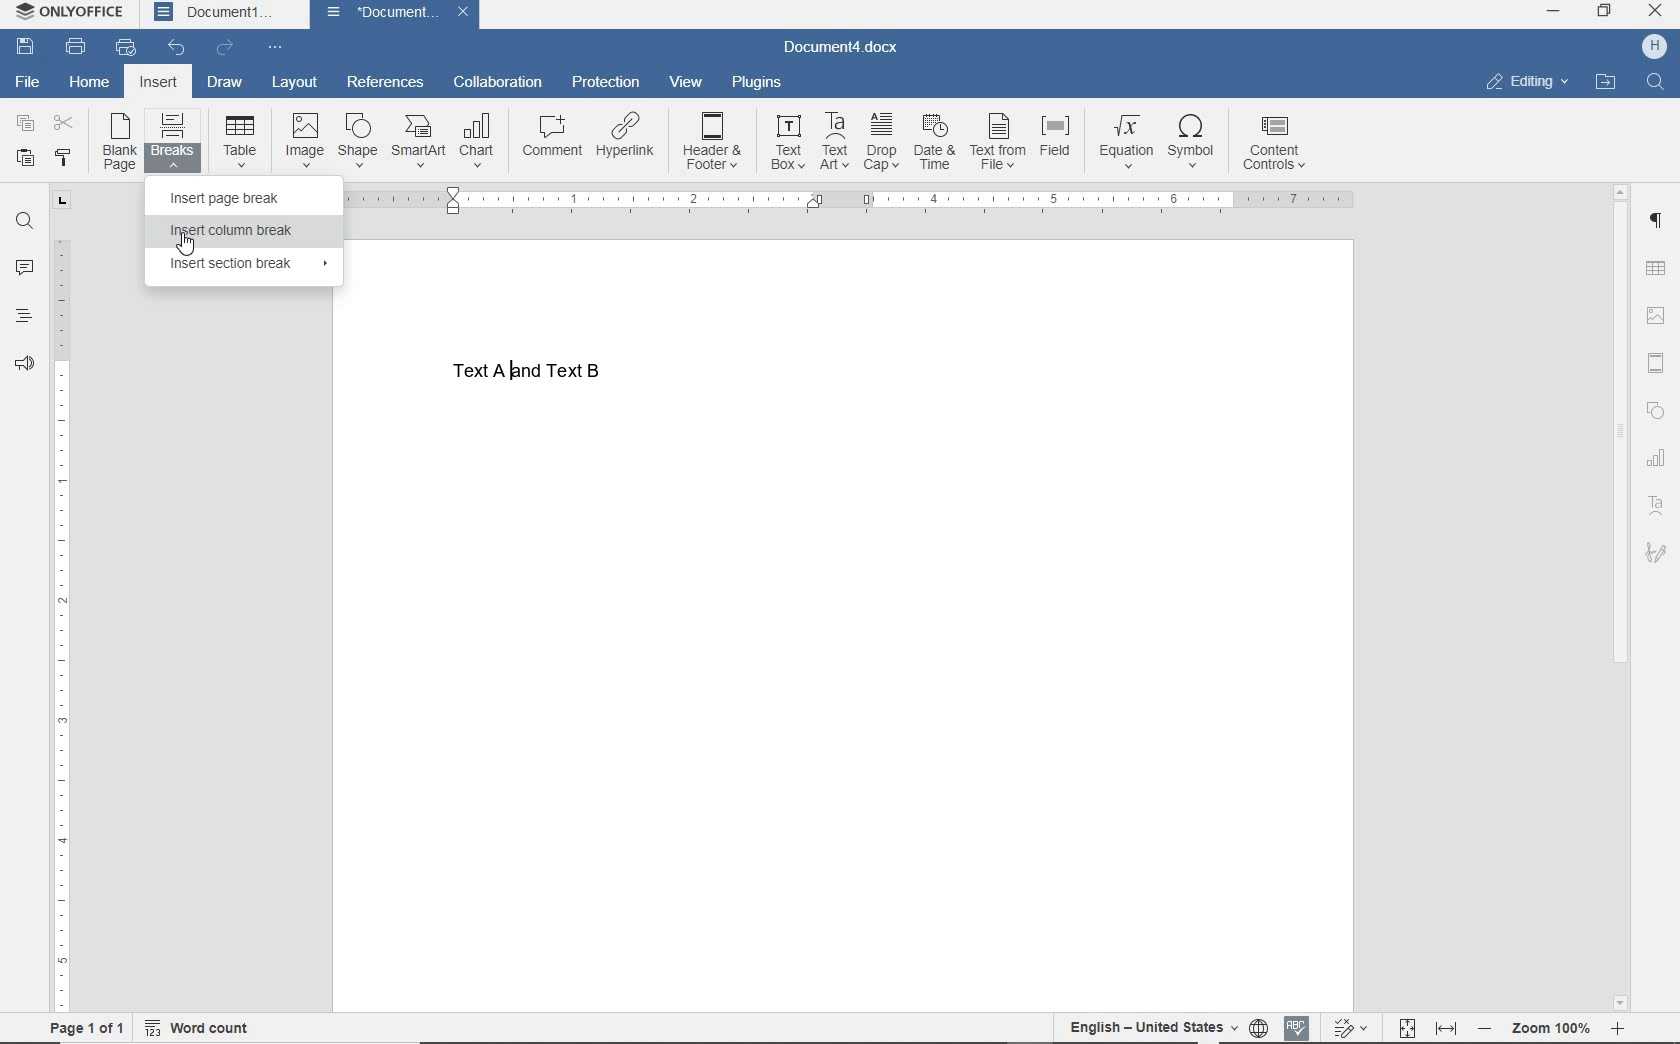 Image resolution: width=1680 pixels, height=1044 pixels. What do you see at coordinates (936, 145) in the screenshot?
I see `DATE & TIME` at bounding box center [936, 145].